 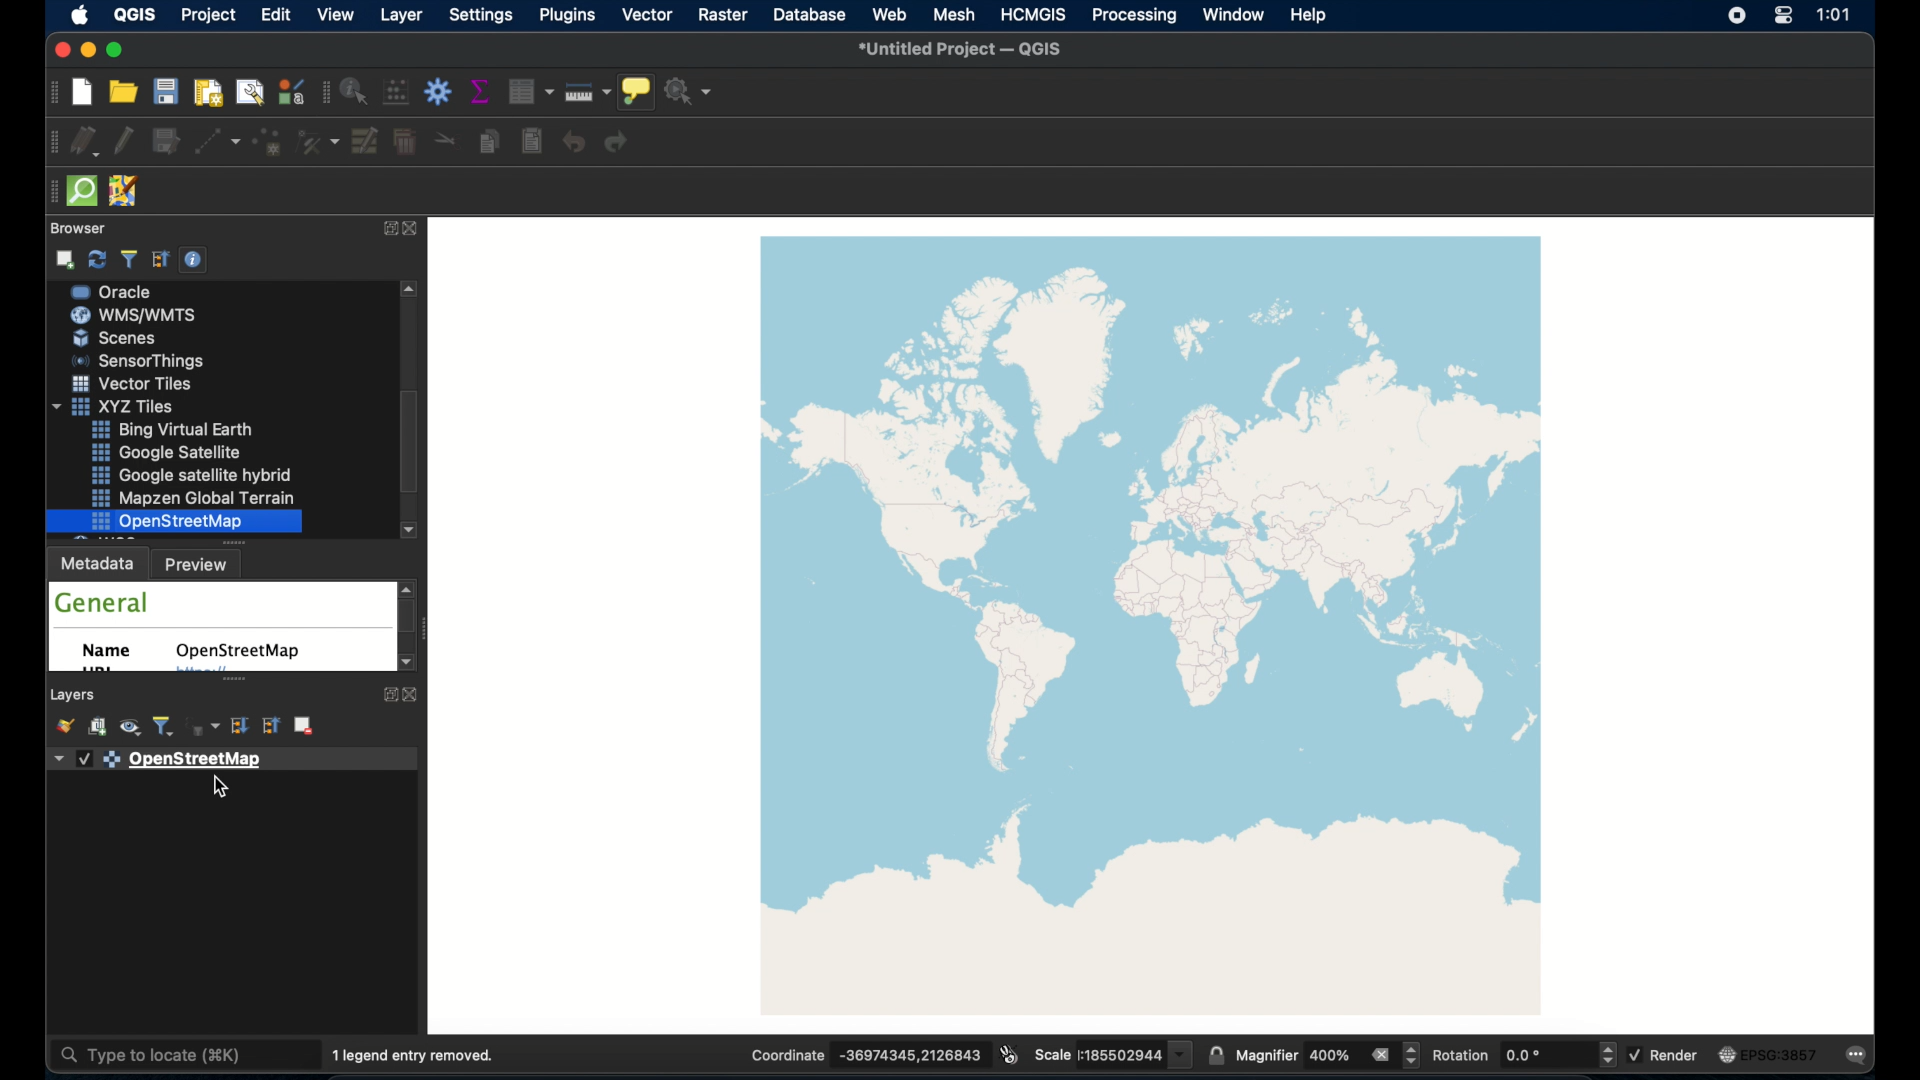 What do you see at coordinates (386, 230) in the screenshot?
I see `expand` at bounding box center [386, 230].